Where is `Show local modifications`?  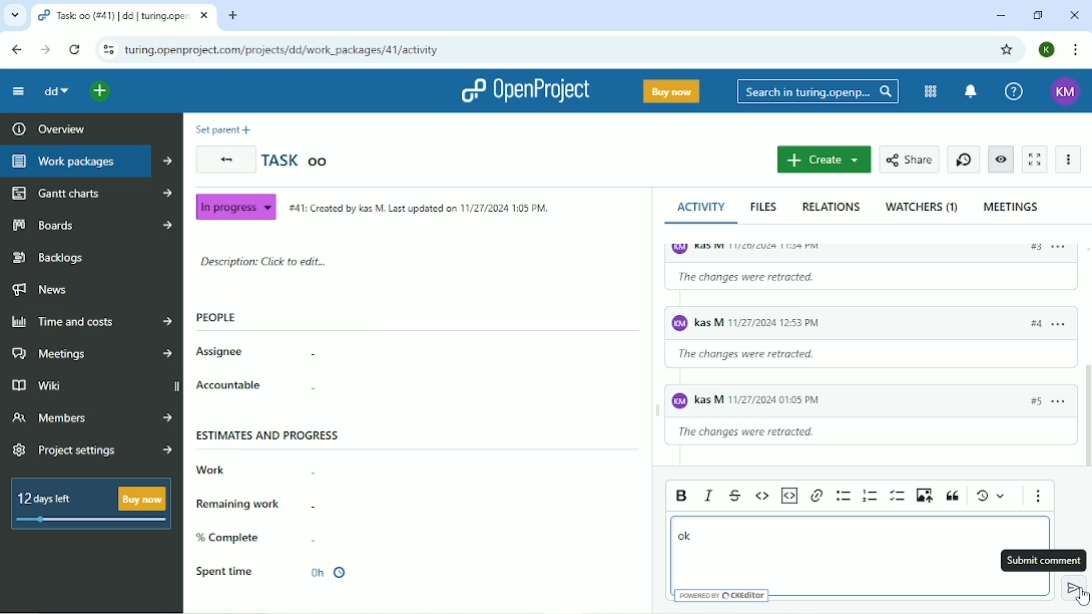 Show local modifications is located at coordinates (990, 496).